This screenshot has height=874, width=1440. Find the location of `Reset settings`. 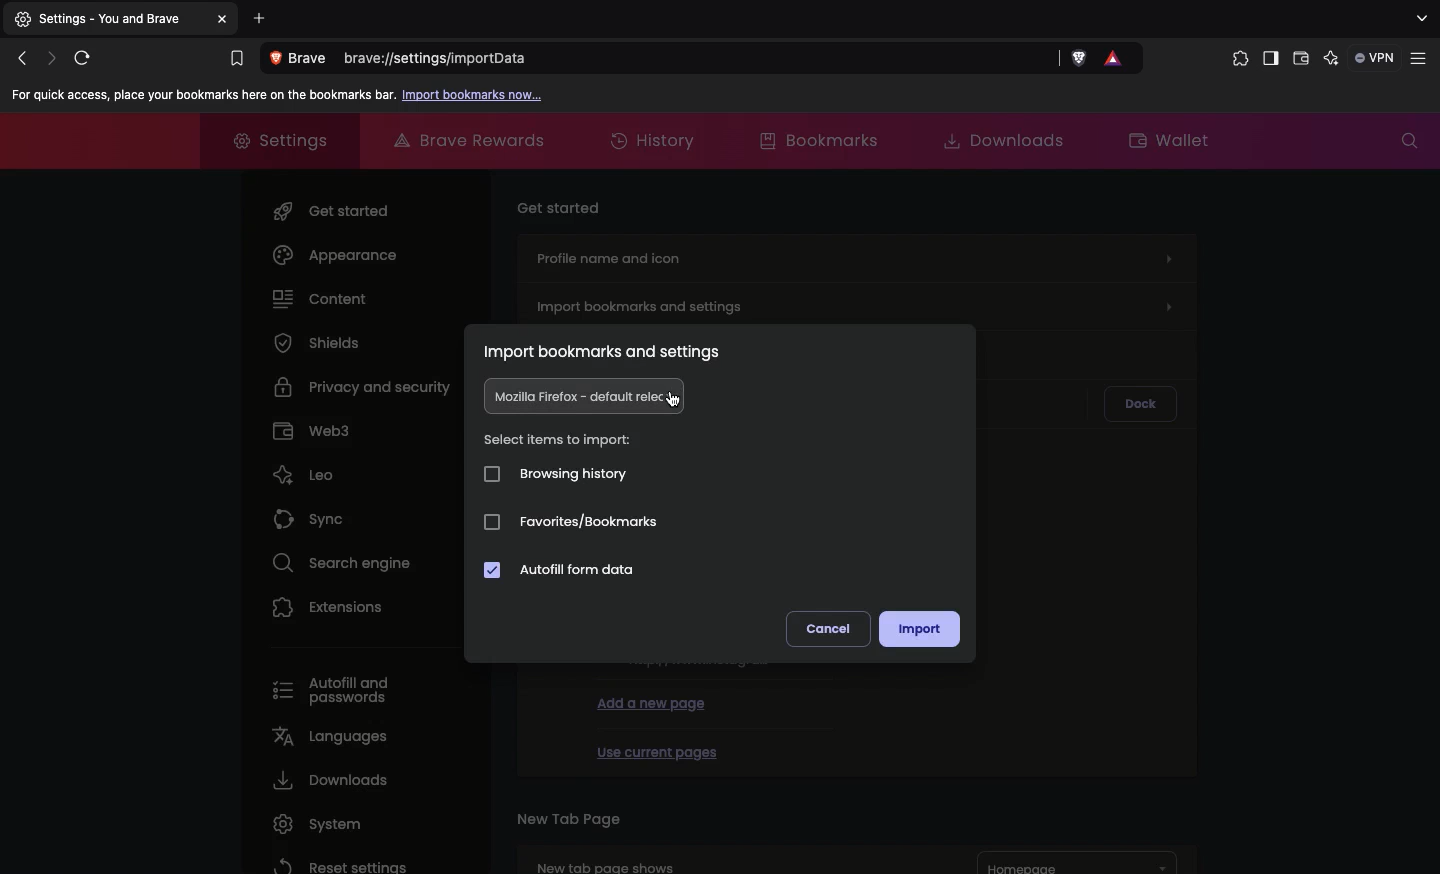

Reset settings is located at coordinates (337, 864).